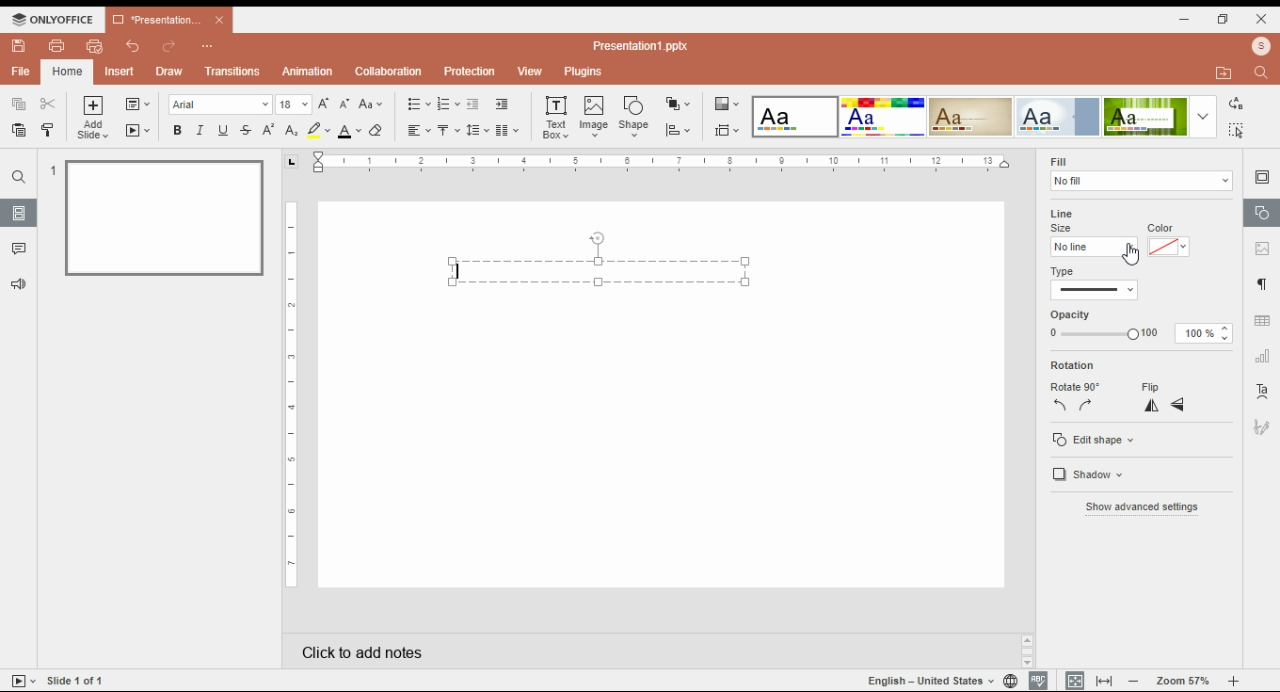 The image size is (1280, 692). I want to click on transitions, so click(233, 73).